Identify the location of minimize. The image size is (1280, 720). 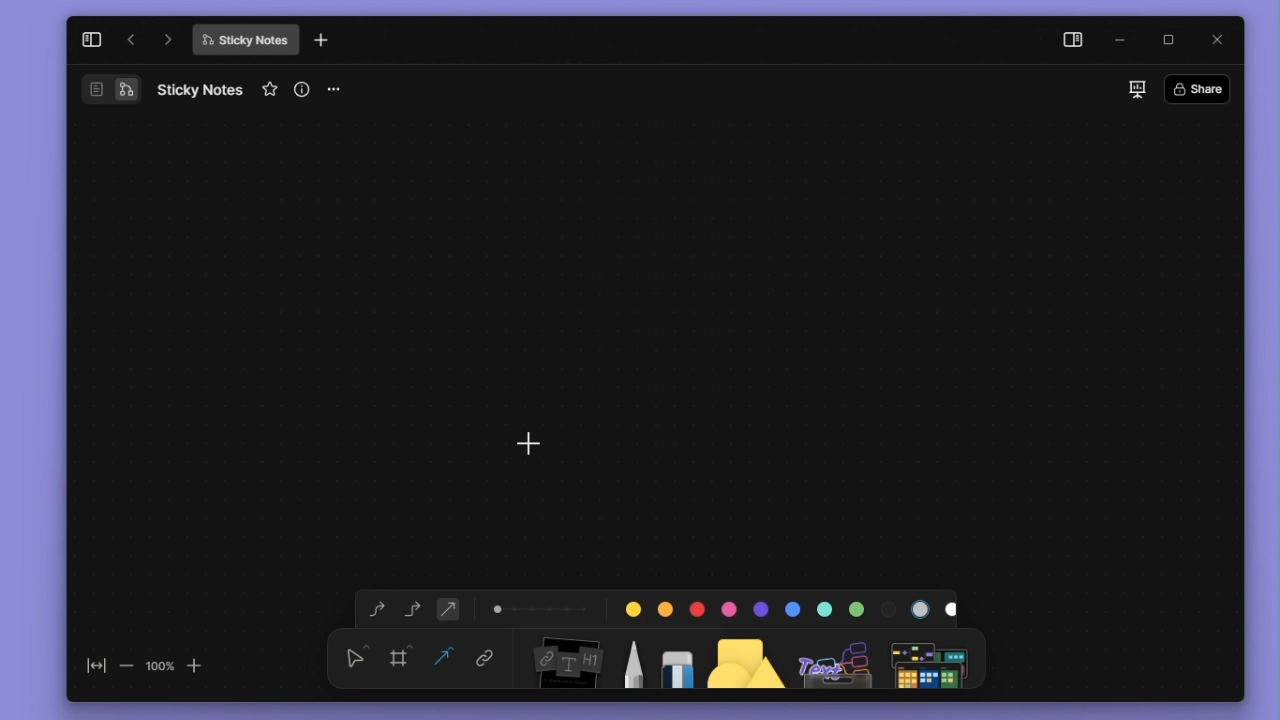
(1125, 41).